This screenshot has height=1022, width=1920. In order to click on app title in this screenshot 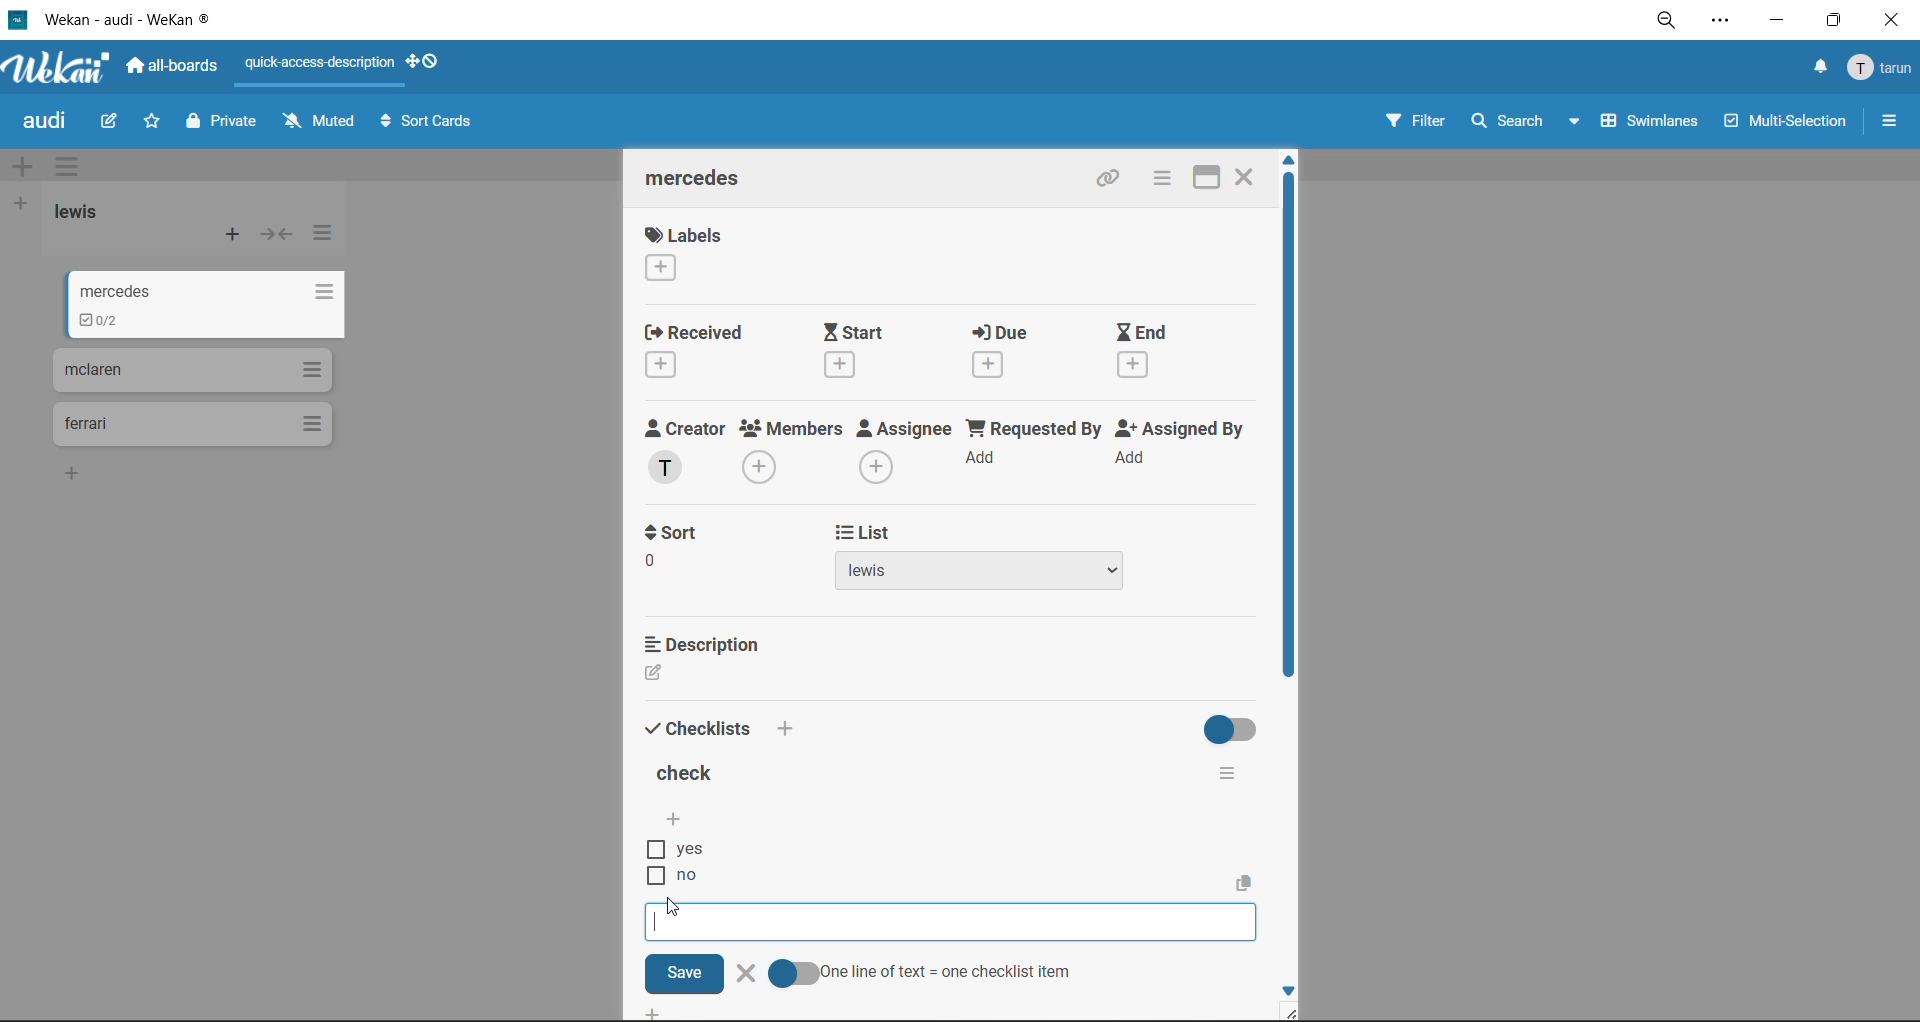, I will do `click(124, 21)`.